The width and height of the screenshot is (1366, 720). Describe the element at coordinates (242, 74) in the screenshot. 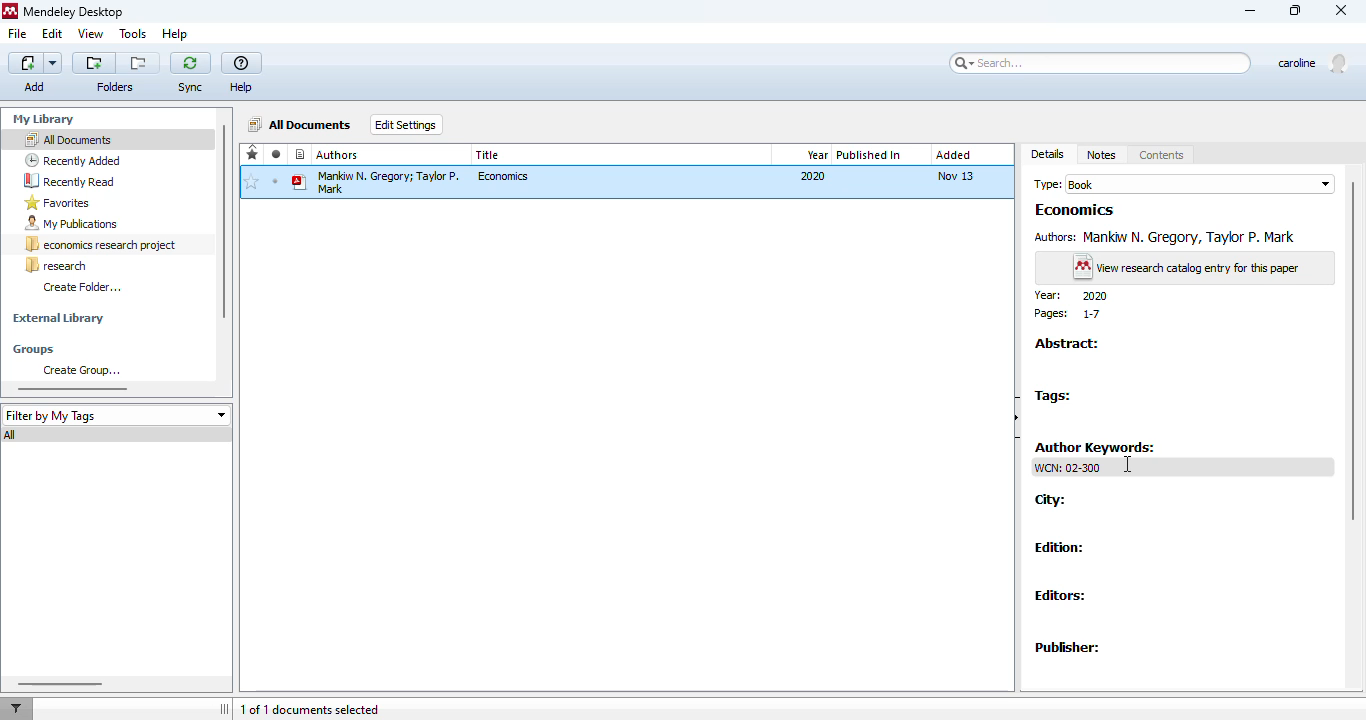

I see `help` at that location.